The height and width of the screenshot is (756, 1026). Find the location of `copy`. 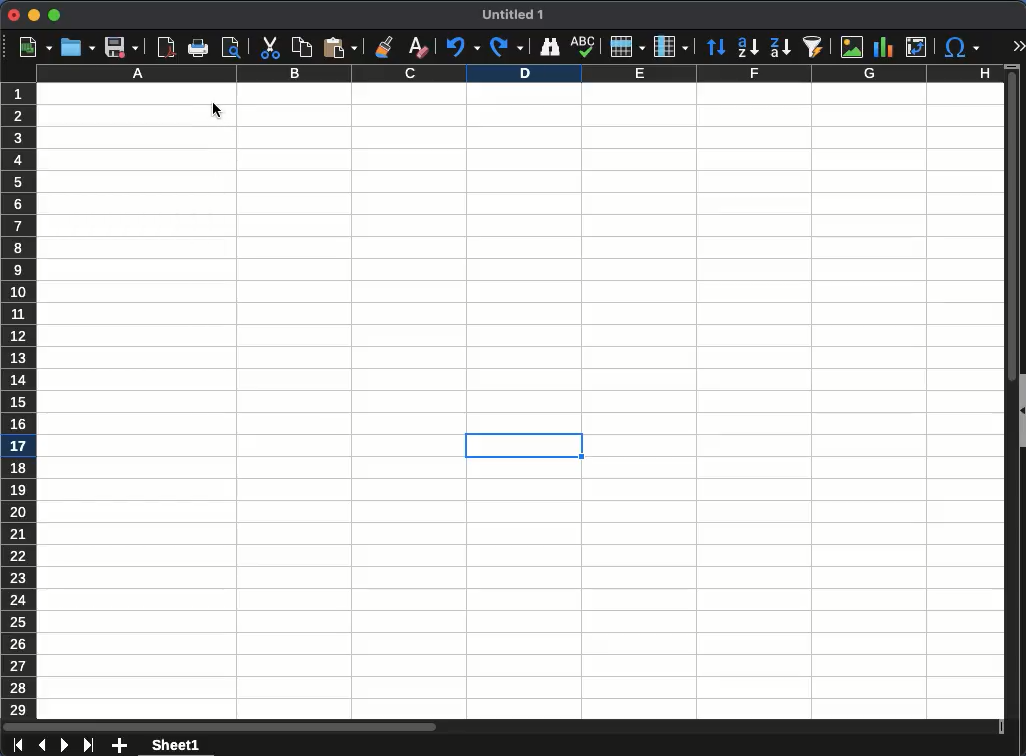

copy is located at coordinates (301, 47).